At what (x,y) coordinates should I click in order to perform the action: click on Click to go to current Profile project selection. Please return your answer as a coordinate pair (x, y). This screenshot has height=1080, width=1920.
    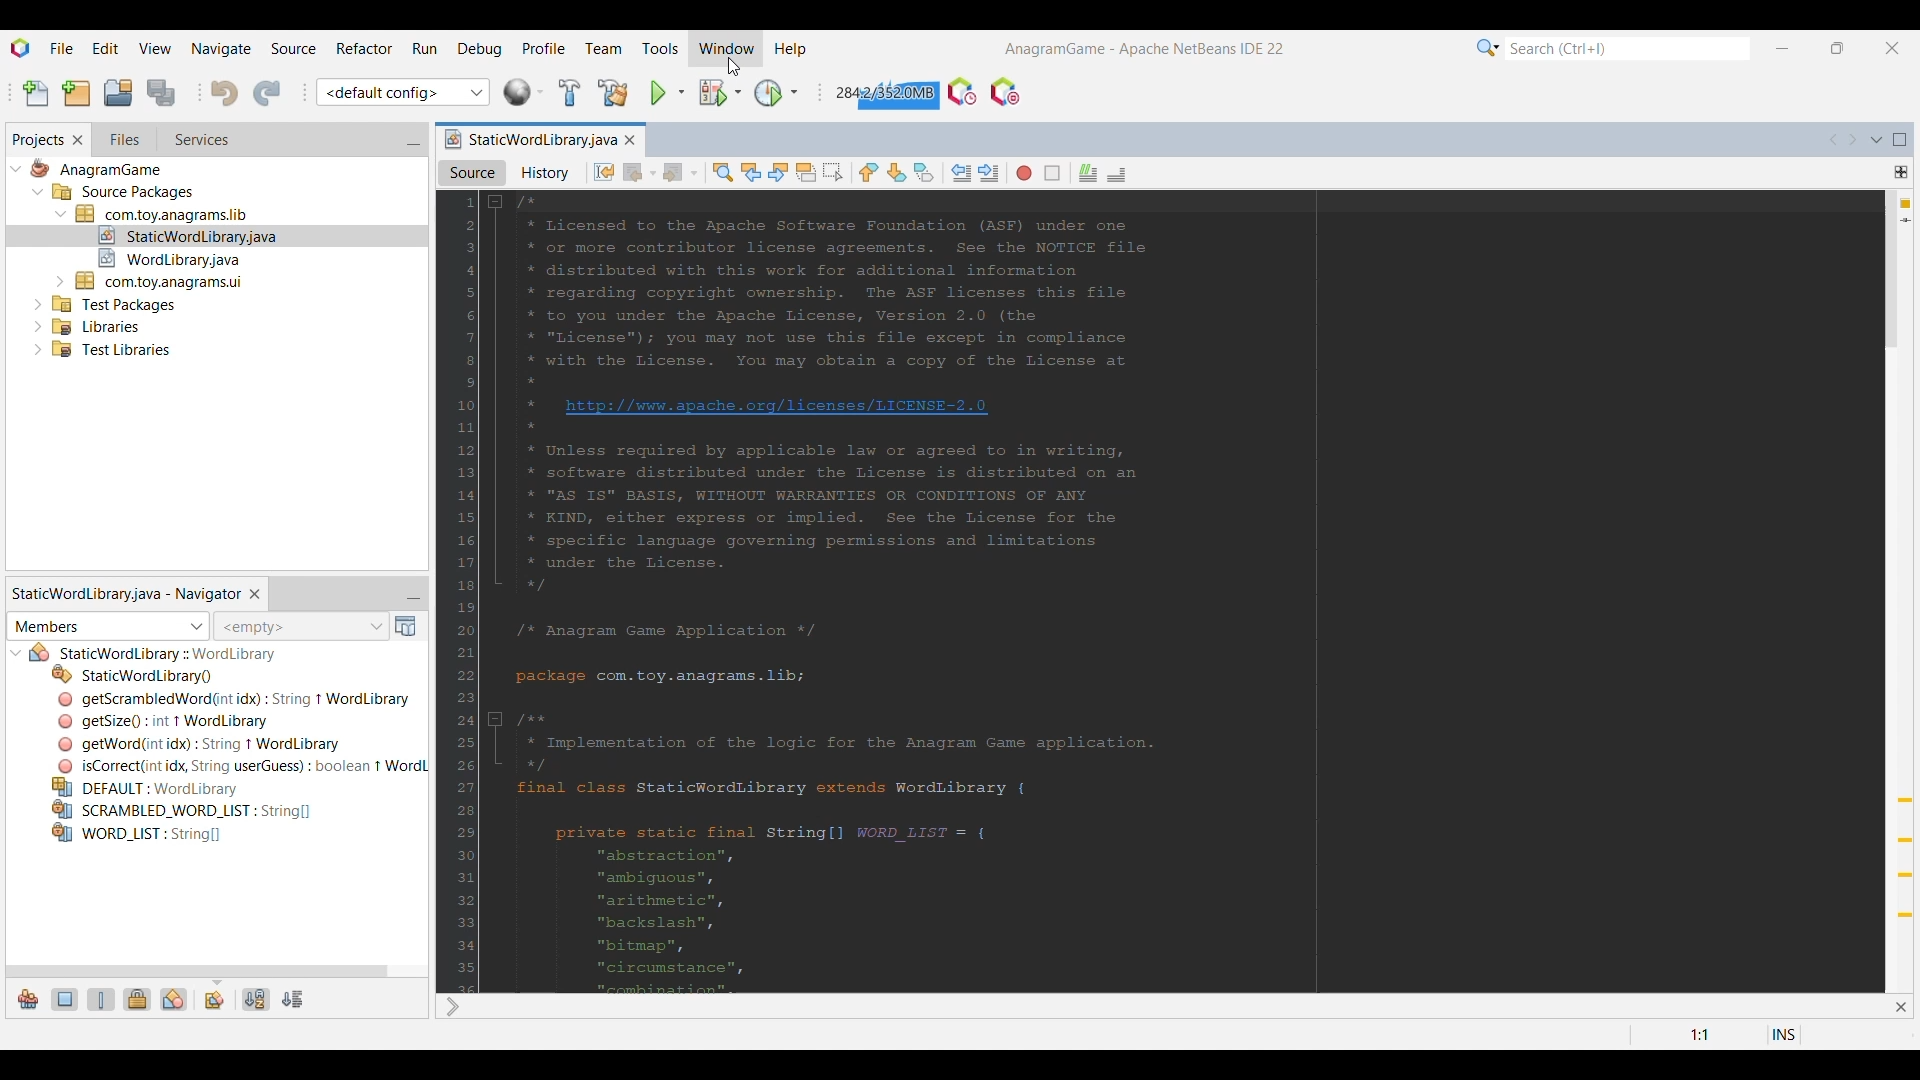
    Looking at the image, I should click on (768, 93).